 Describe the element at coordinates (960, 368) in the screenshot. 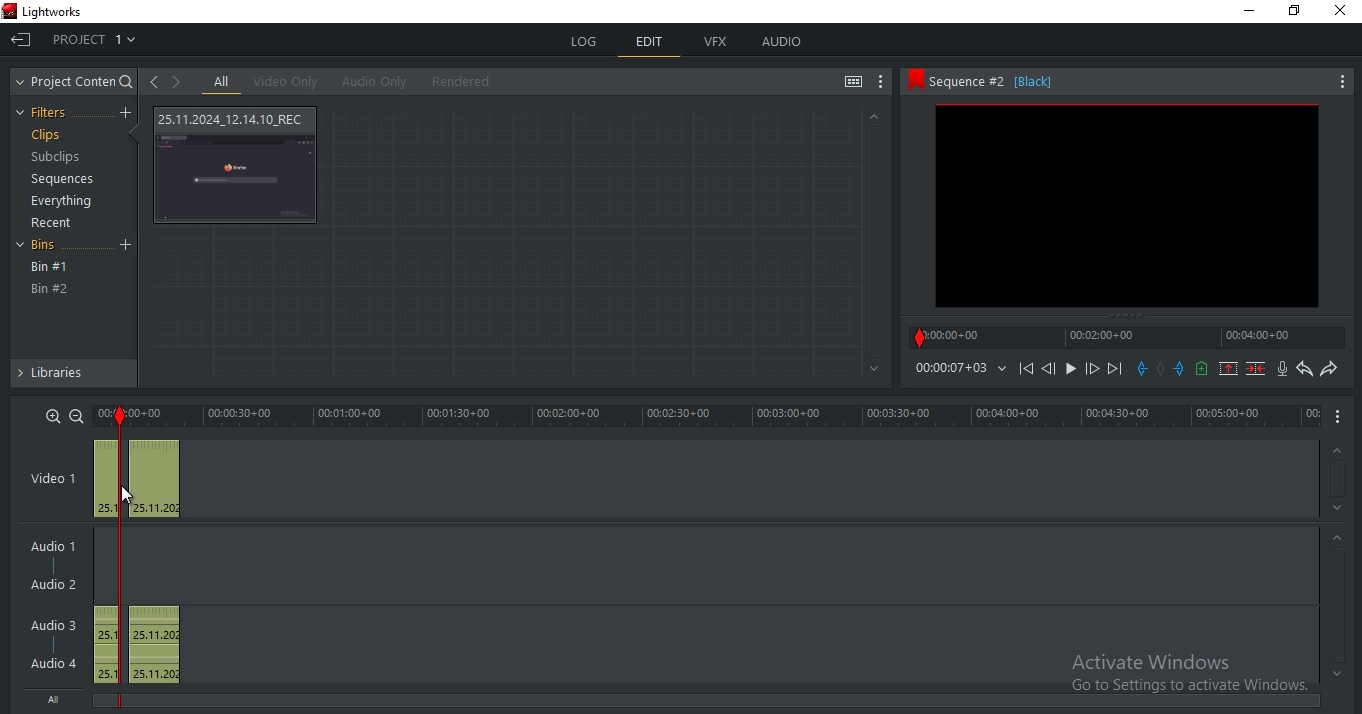

I see `time` at that location.